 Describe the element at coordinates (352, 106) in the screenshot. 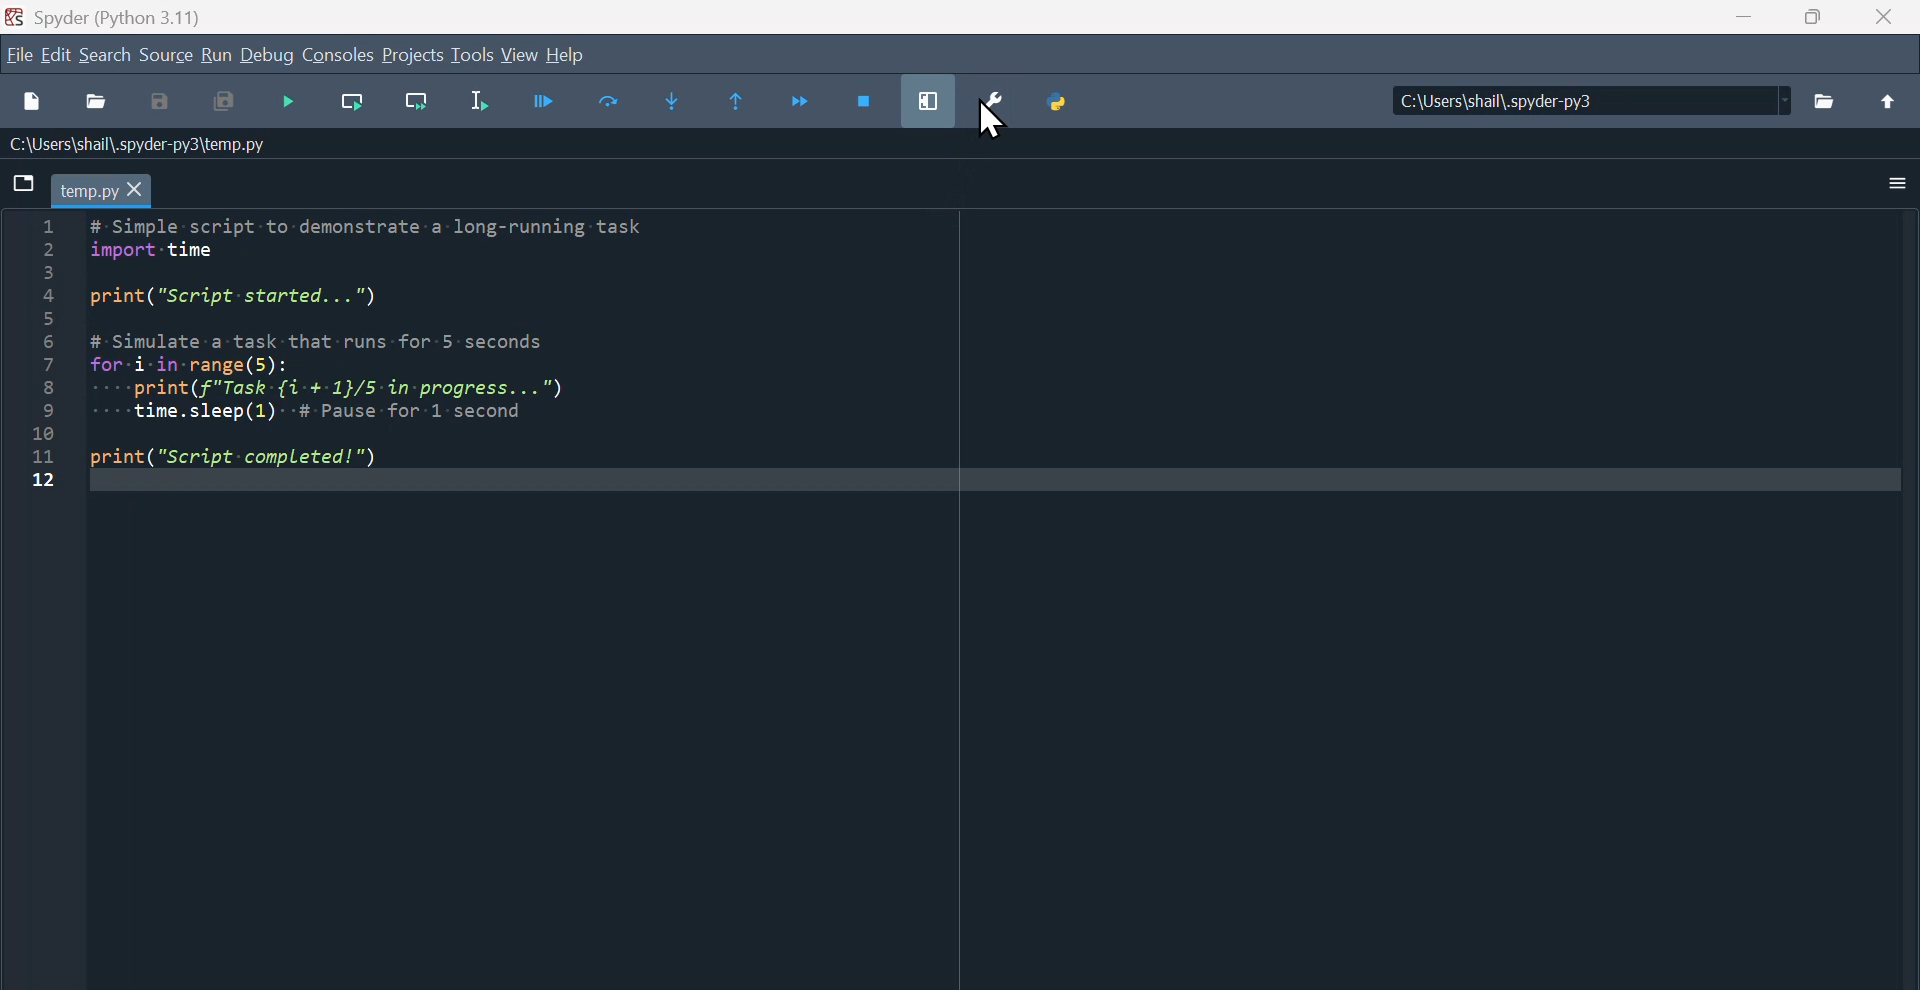

I see `run current line` at that location.